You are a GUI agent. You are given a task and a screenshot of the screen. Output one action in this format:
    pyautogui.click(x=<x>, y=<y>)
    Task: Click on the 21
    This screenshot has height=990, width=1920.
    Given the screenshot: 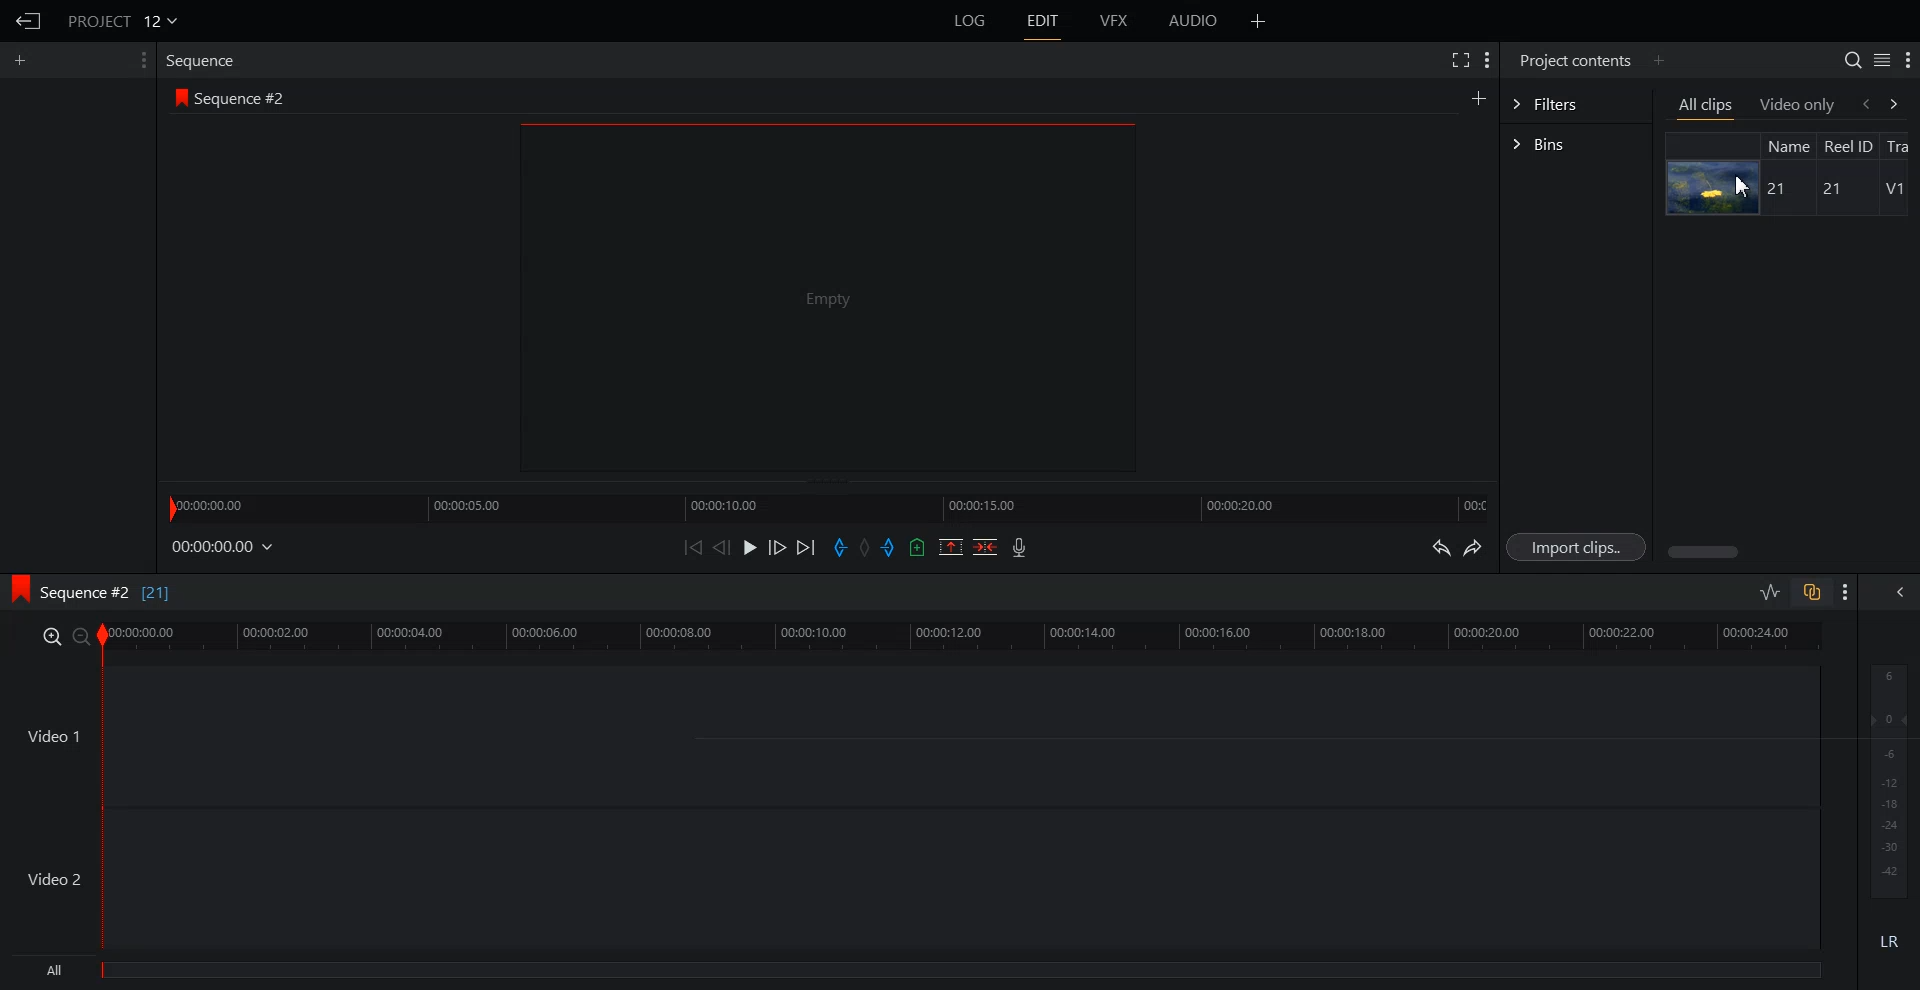 What is the action you would take?
    pyautogui.click(x=1828, y=189)
    